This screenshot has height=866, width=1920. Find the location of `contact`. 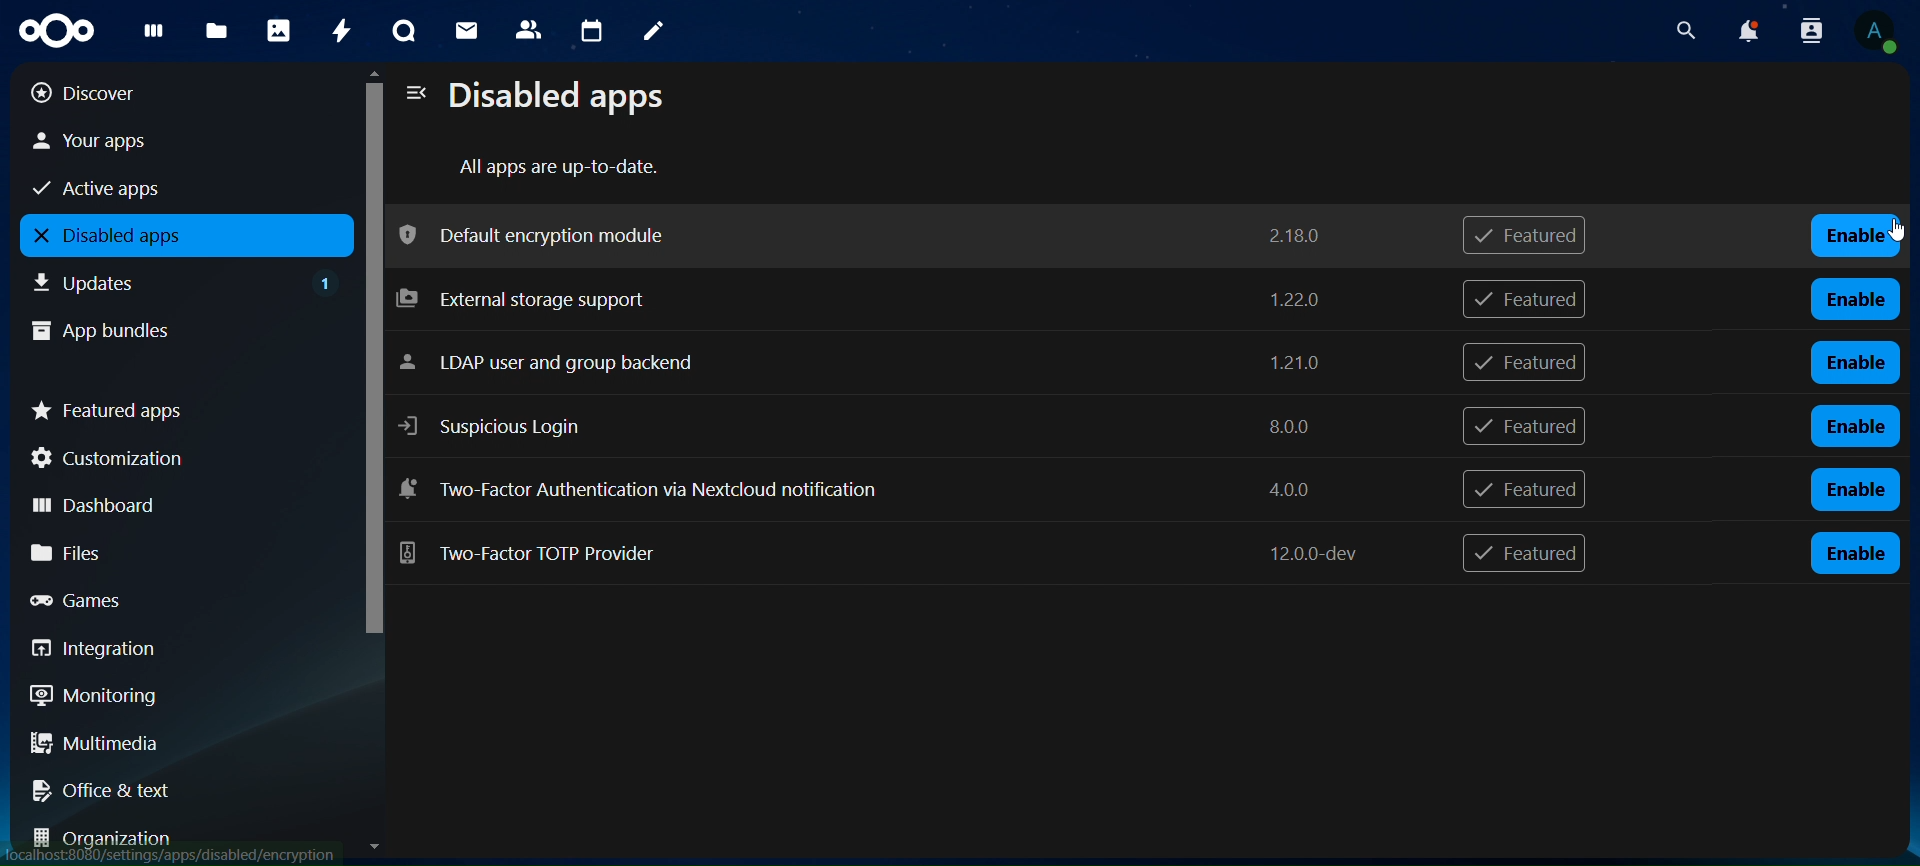

contact is located at coordinates (529, 28).